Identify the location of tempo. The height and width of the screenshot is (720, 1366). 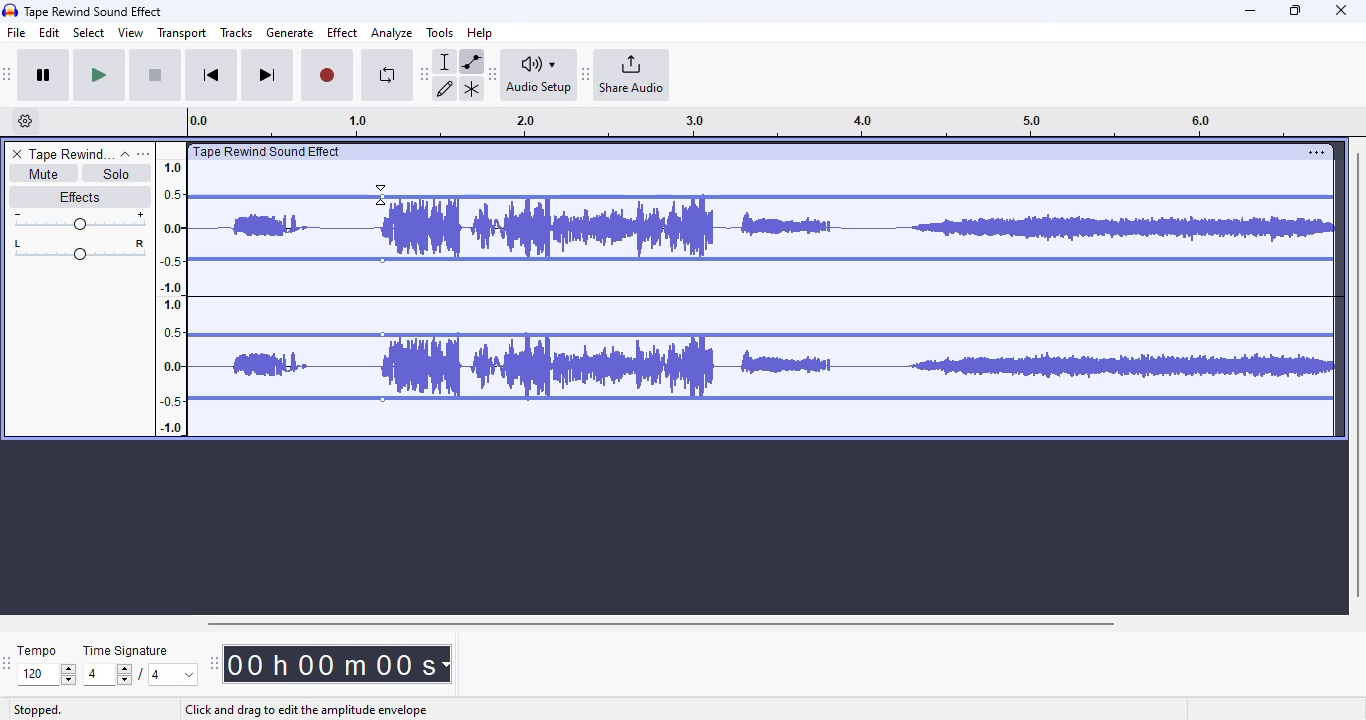
(37, 650).